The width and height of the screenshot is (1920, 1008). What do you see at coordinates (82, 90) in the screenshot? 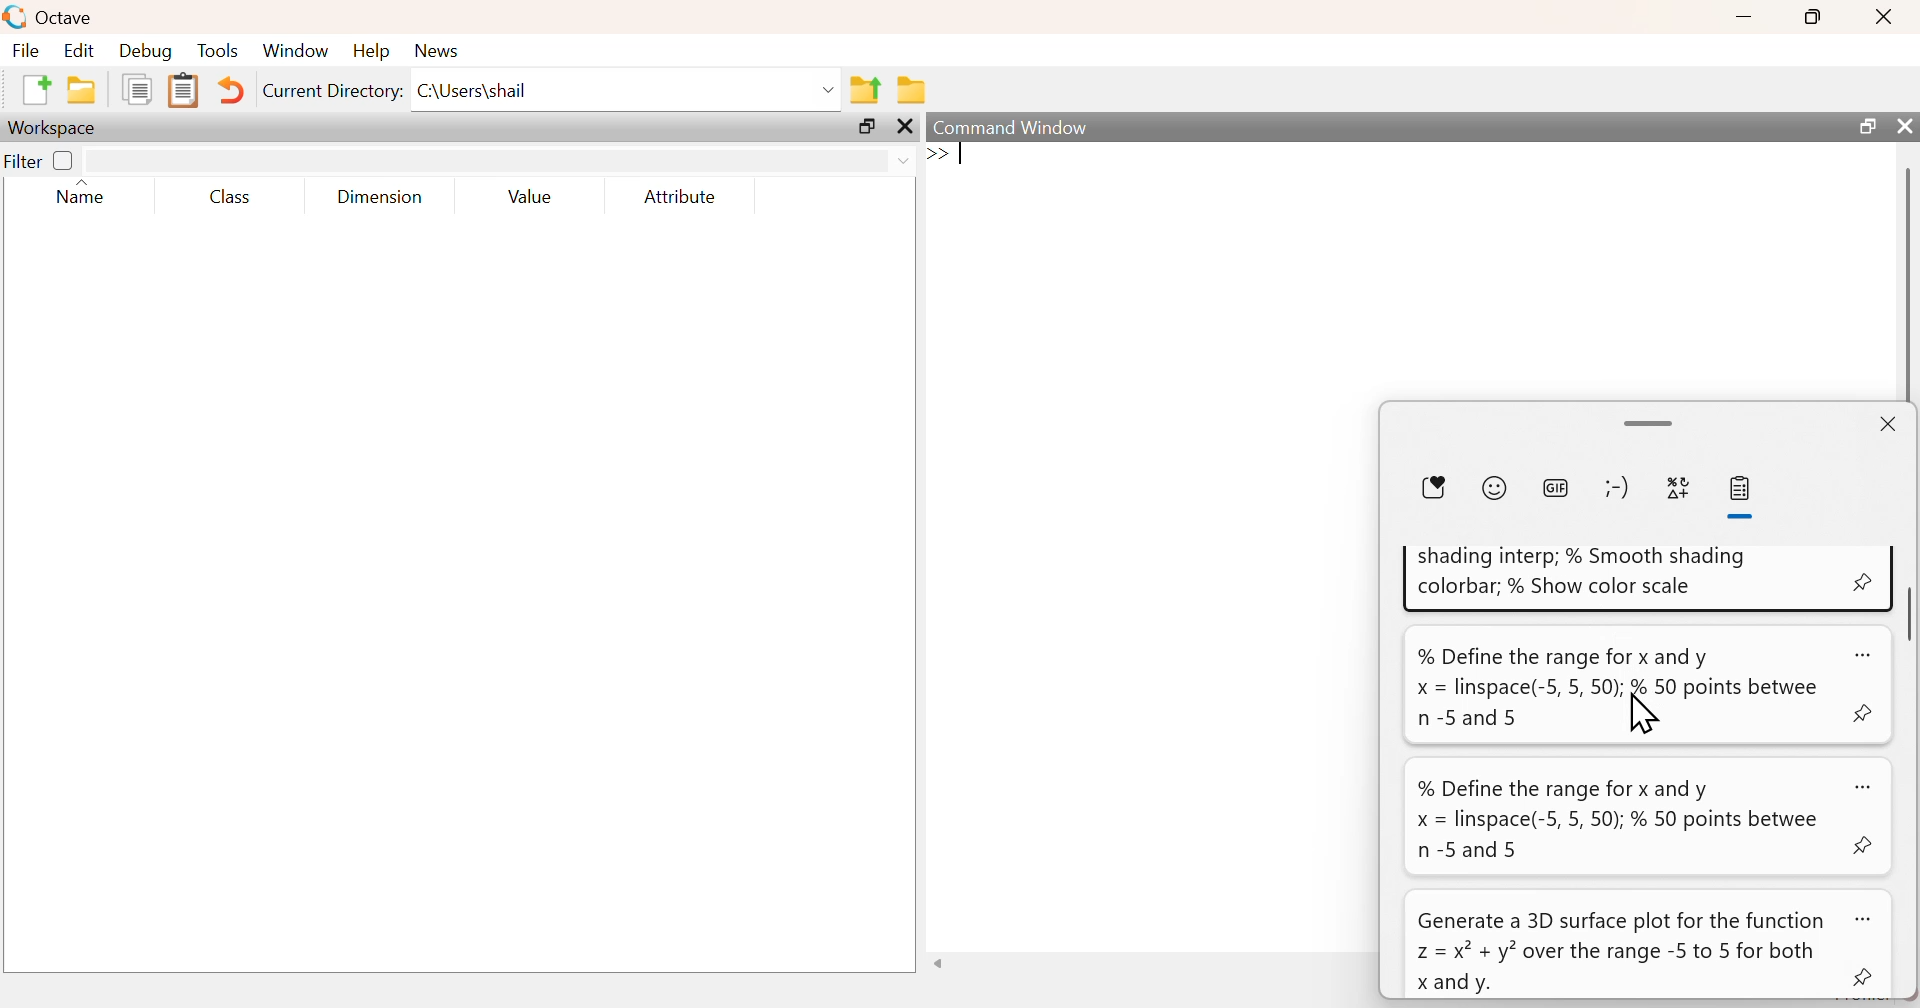
I see `New Folder` at bounding box center [82, 90].